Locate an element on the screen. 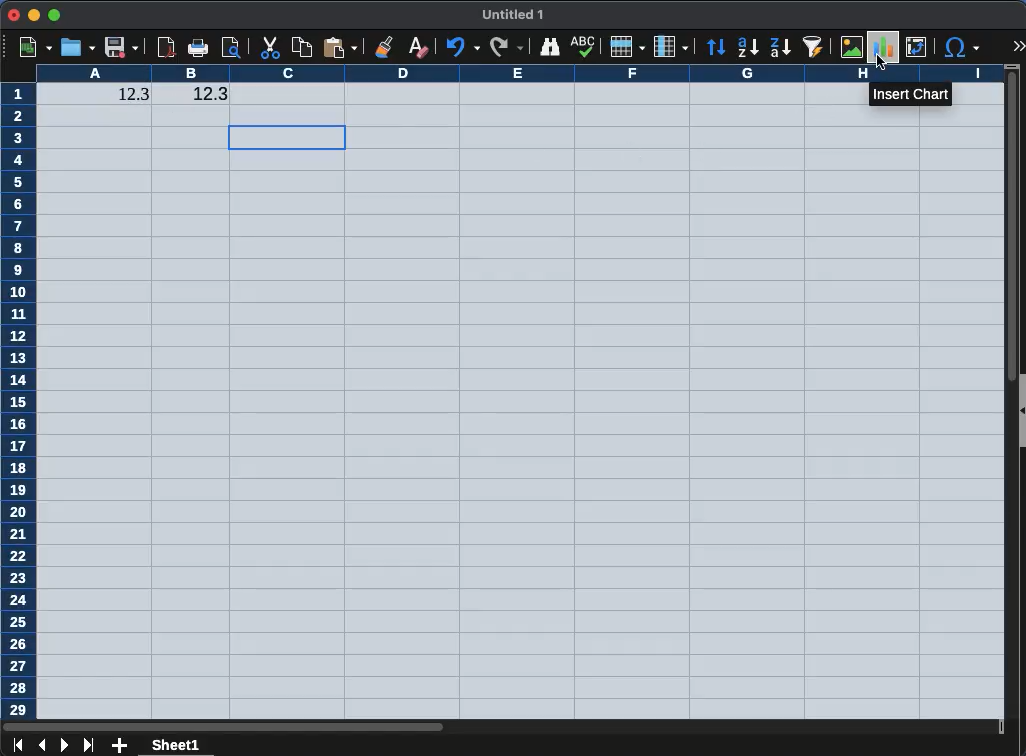 This screenshot has height=756, width=1026. pdf viewer is located at coordinates (166, 47).